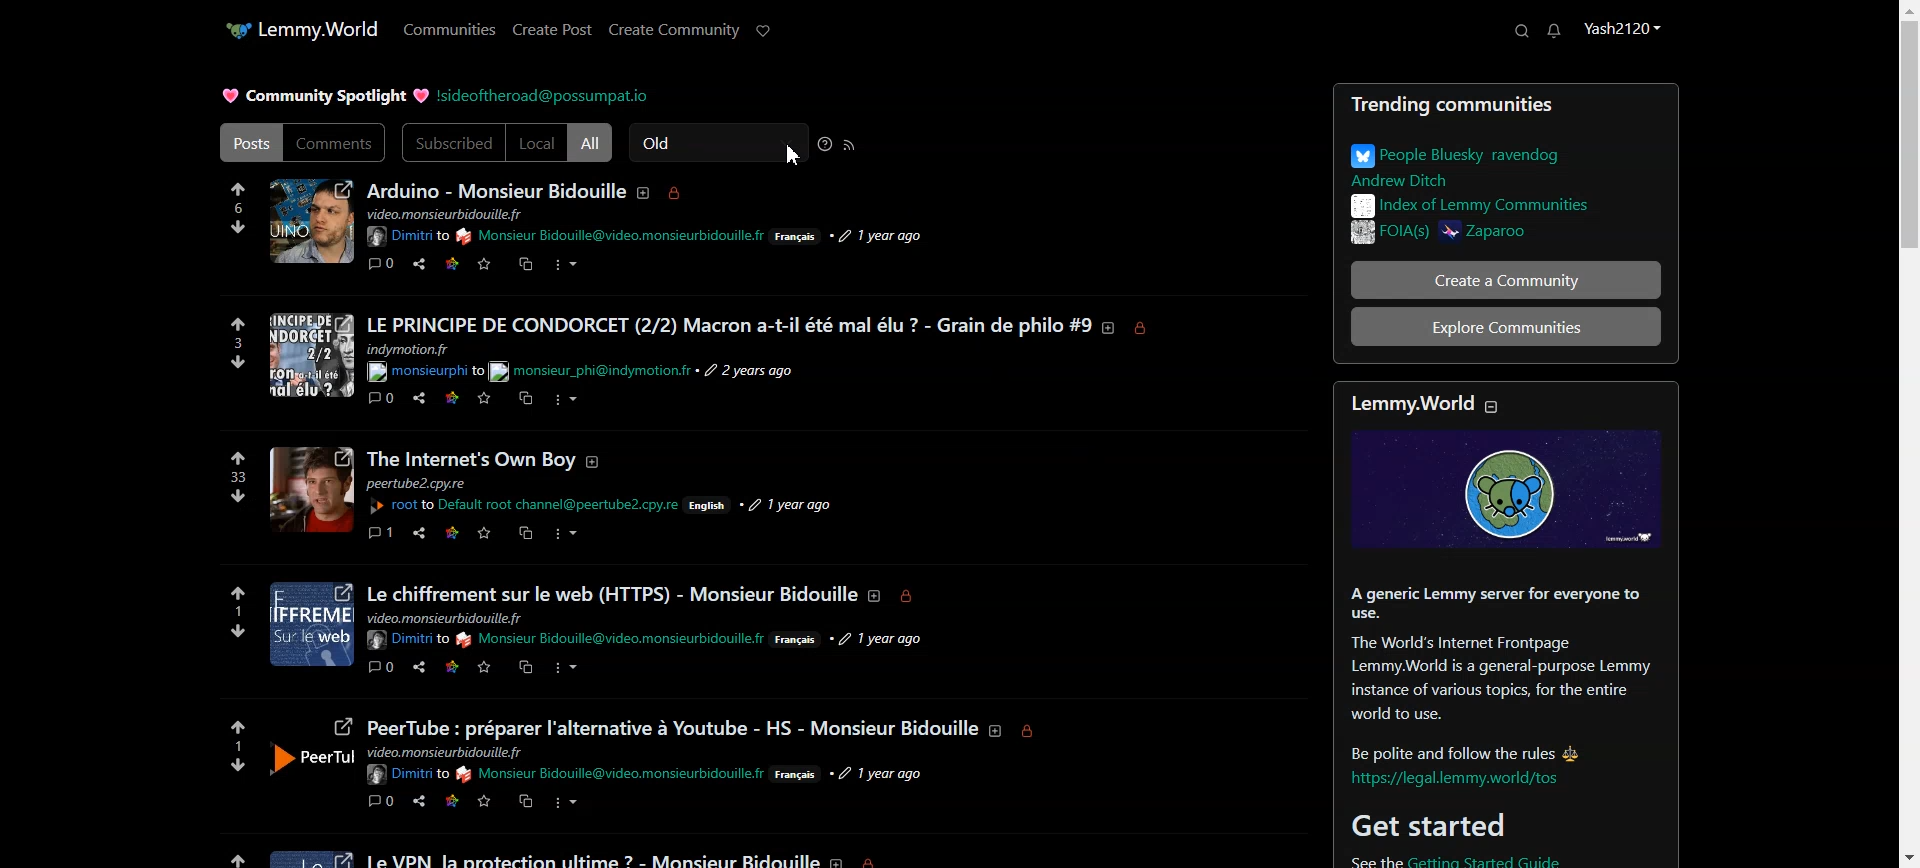  What do you see at coordinates (537, 142) in the screenshot?
I see `Local` at bounding box center [537, 142].